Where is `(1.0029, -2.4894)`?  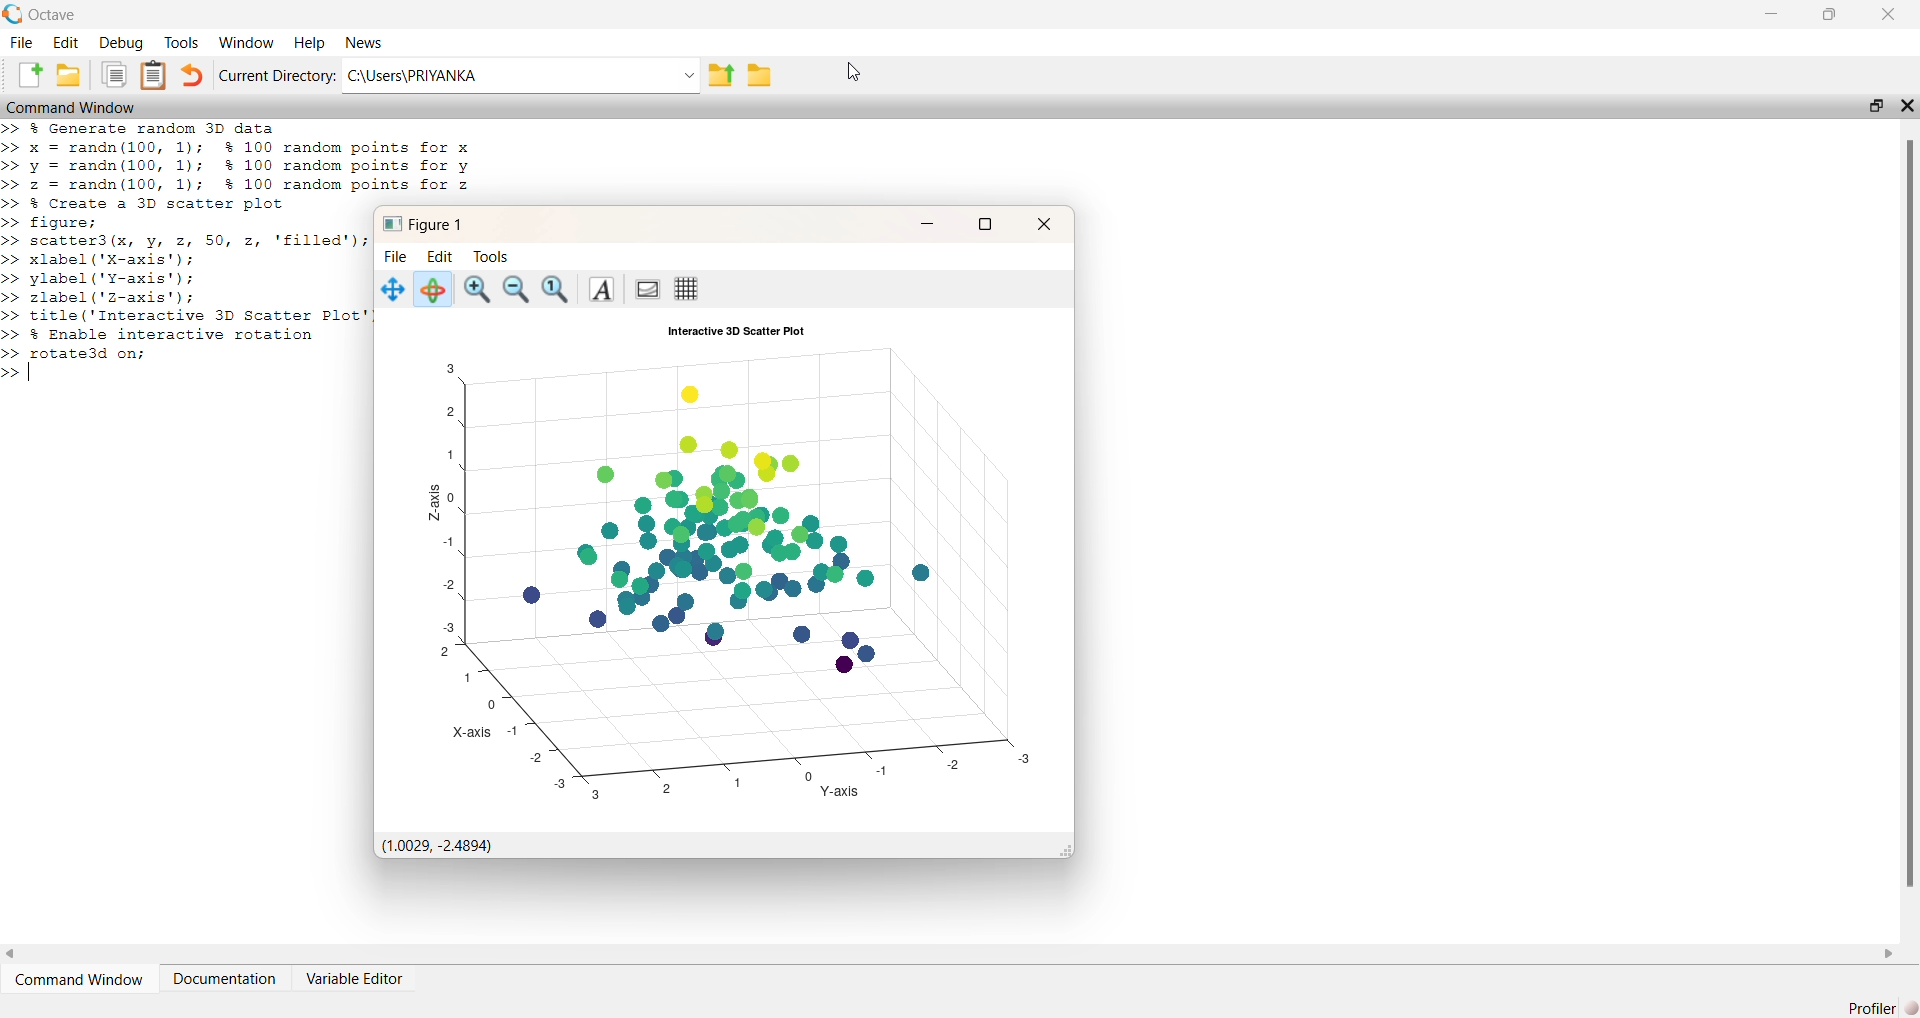
(1.0029, -2.4894) is located at coordinates (443, 844).